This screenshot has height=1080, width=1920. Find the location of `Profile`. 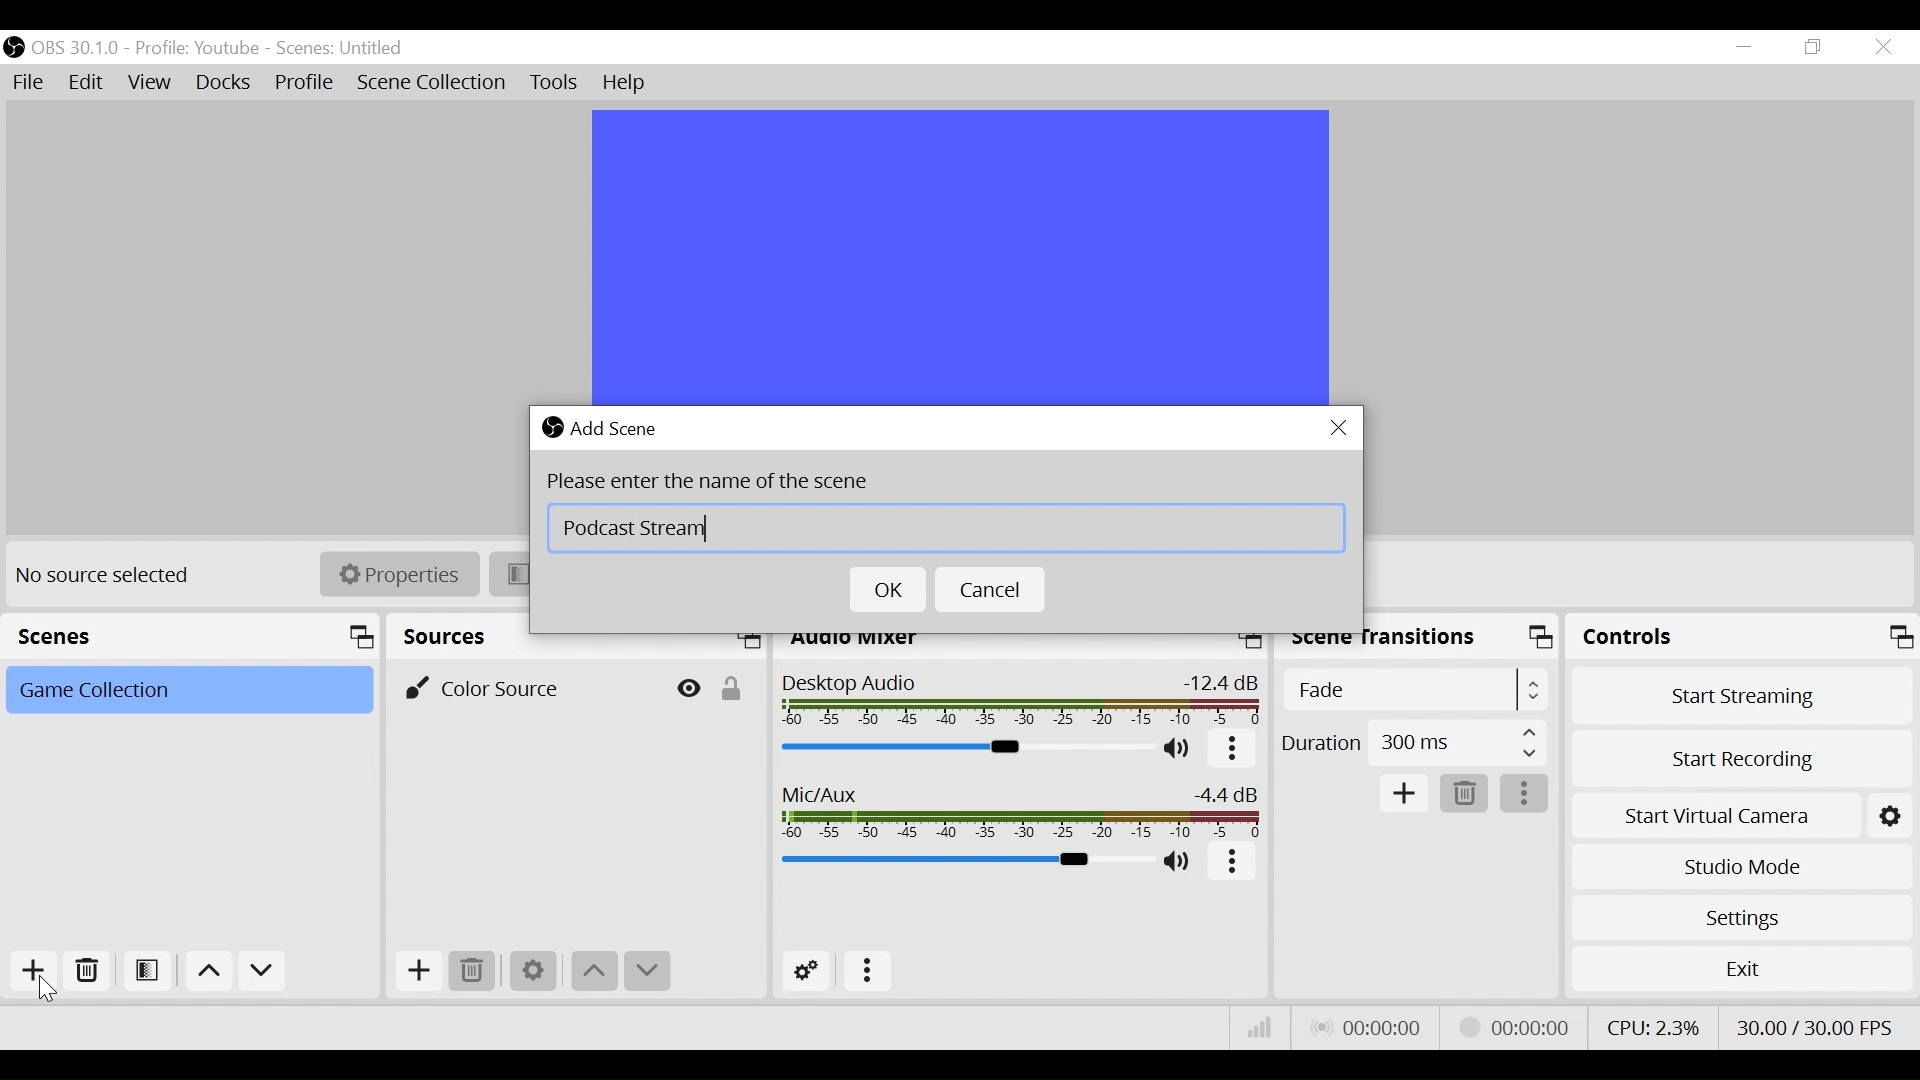

Profile is located at coordinates (305, 84).